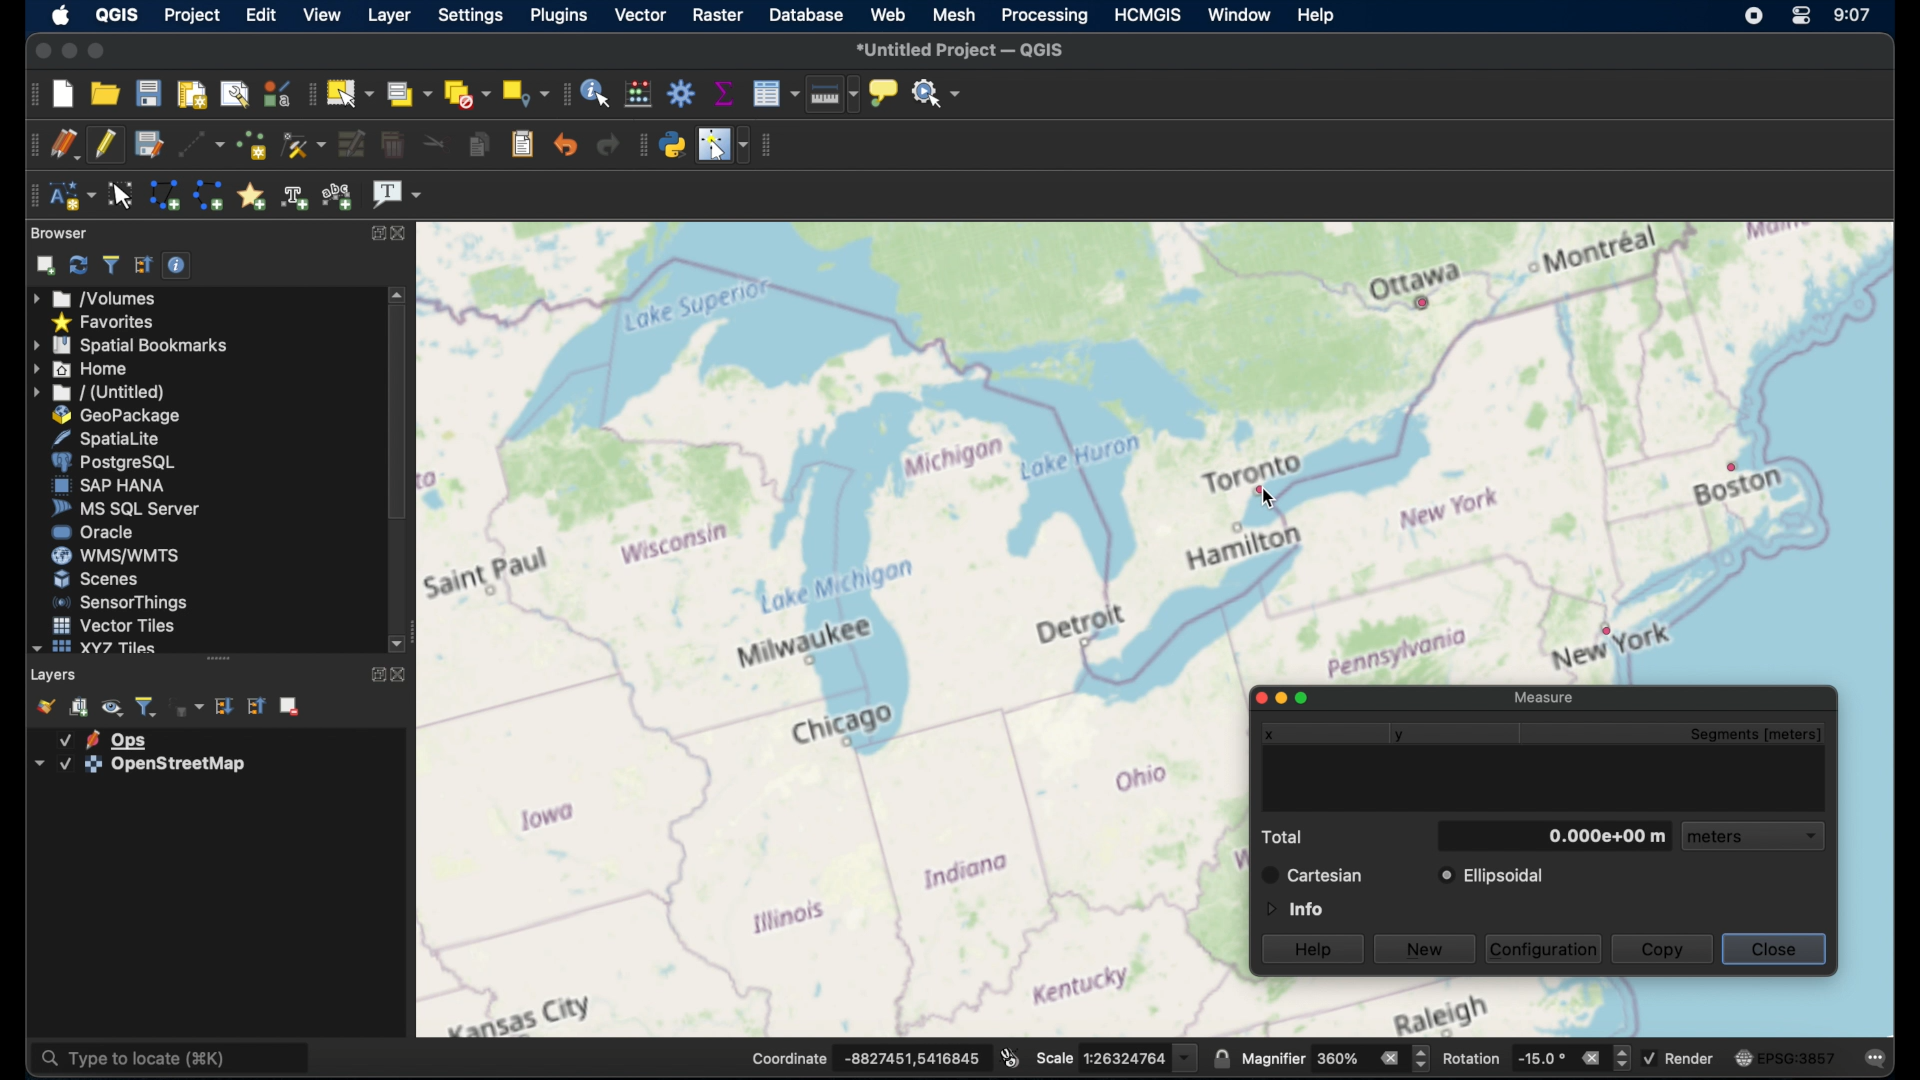 The height and width of the screenshot is (1080, 1920). I want to click on render, so click(1682, 1058).